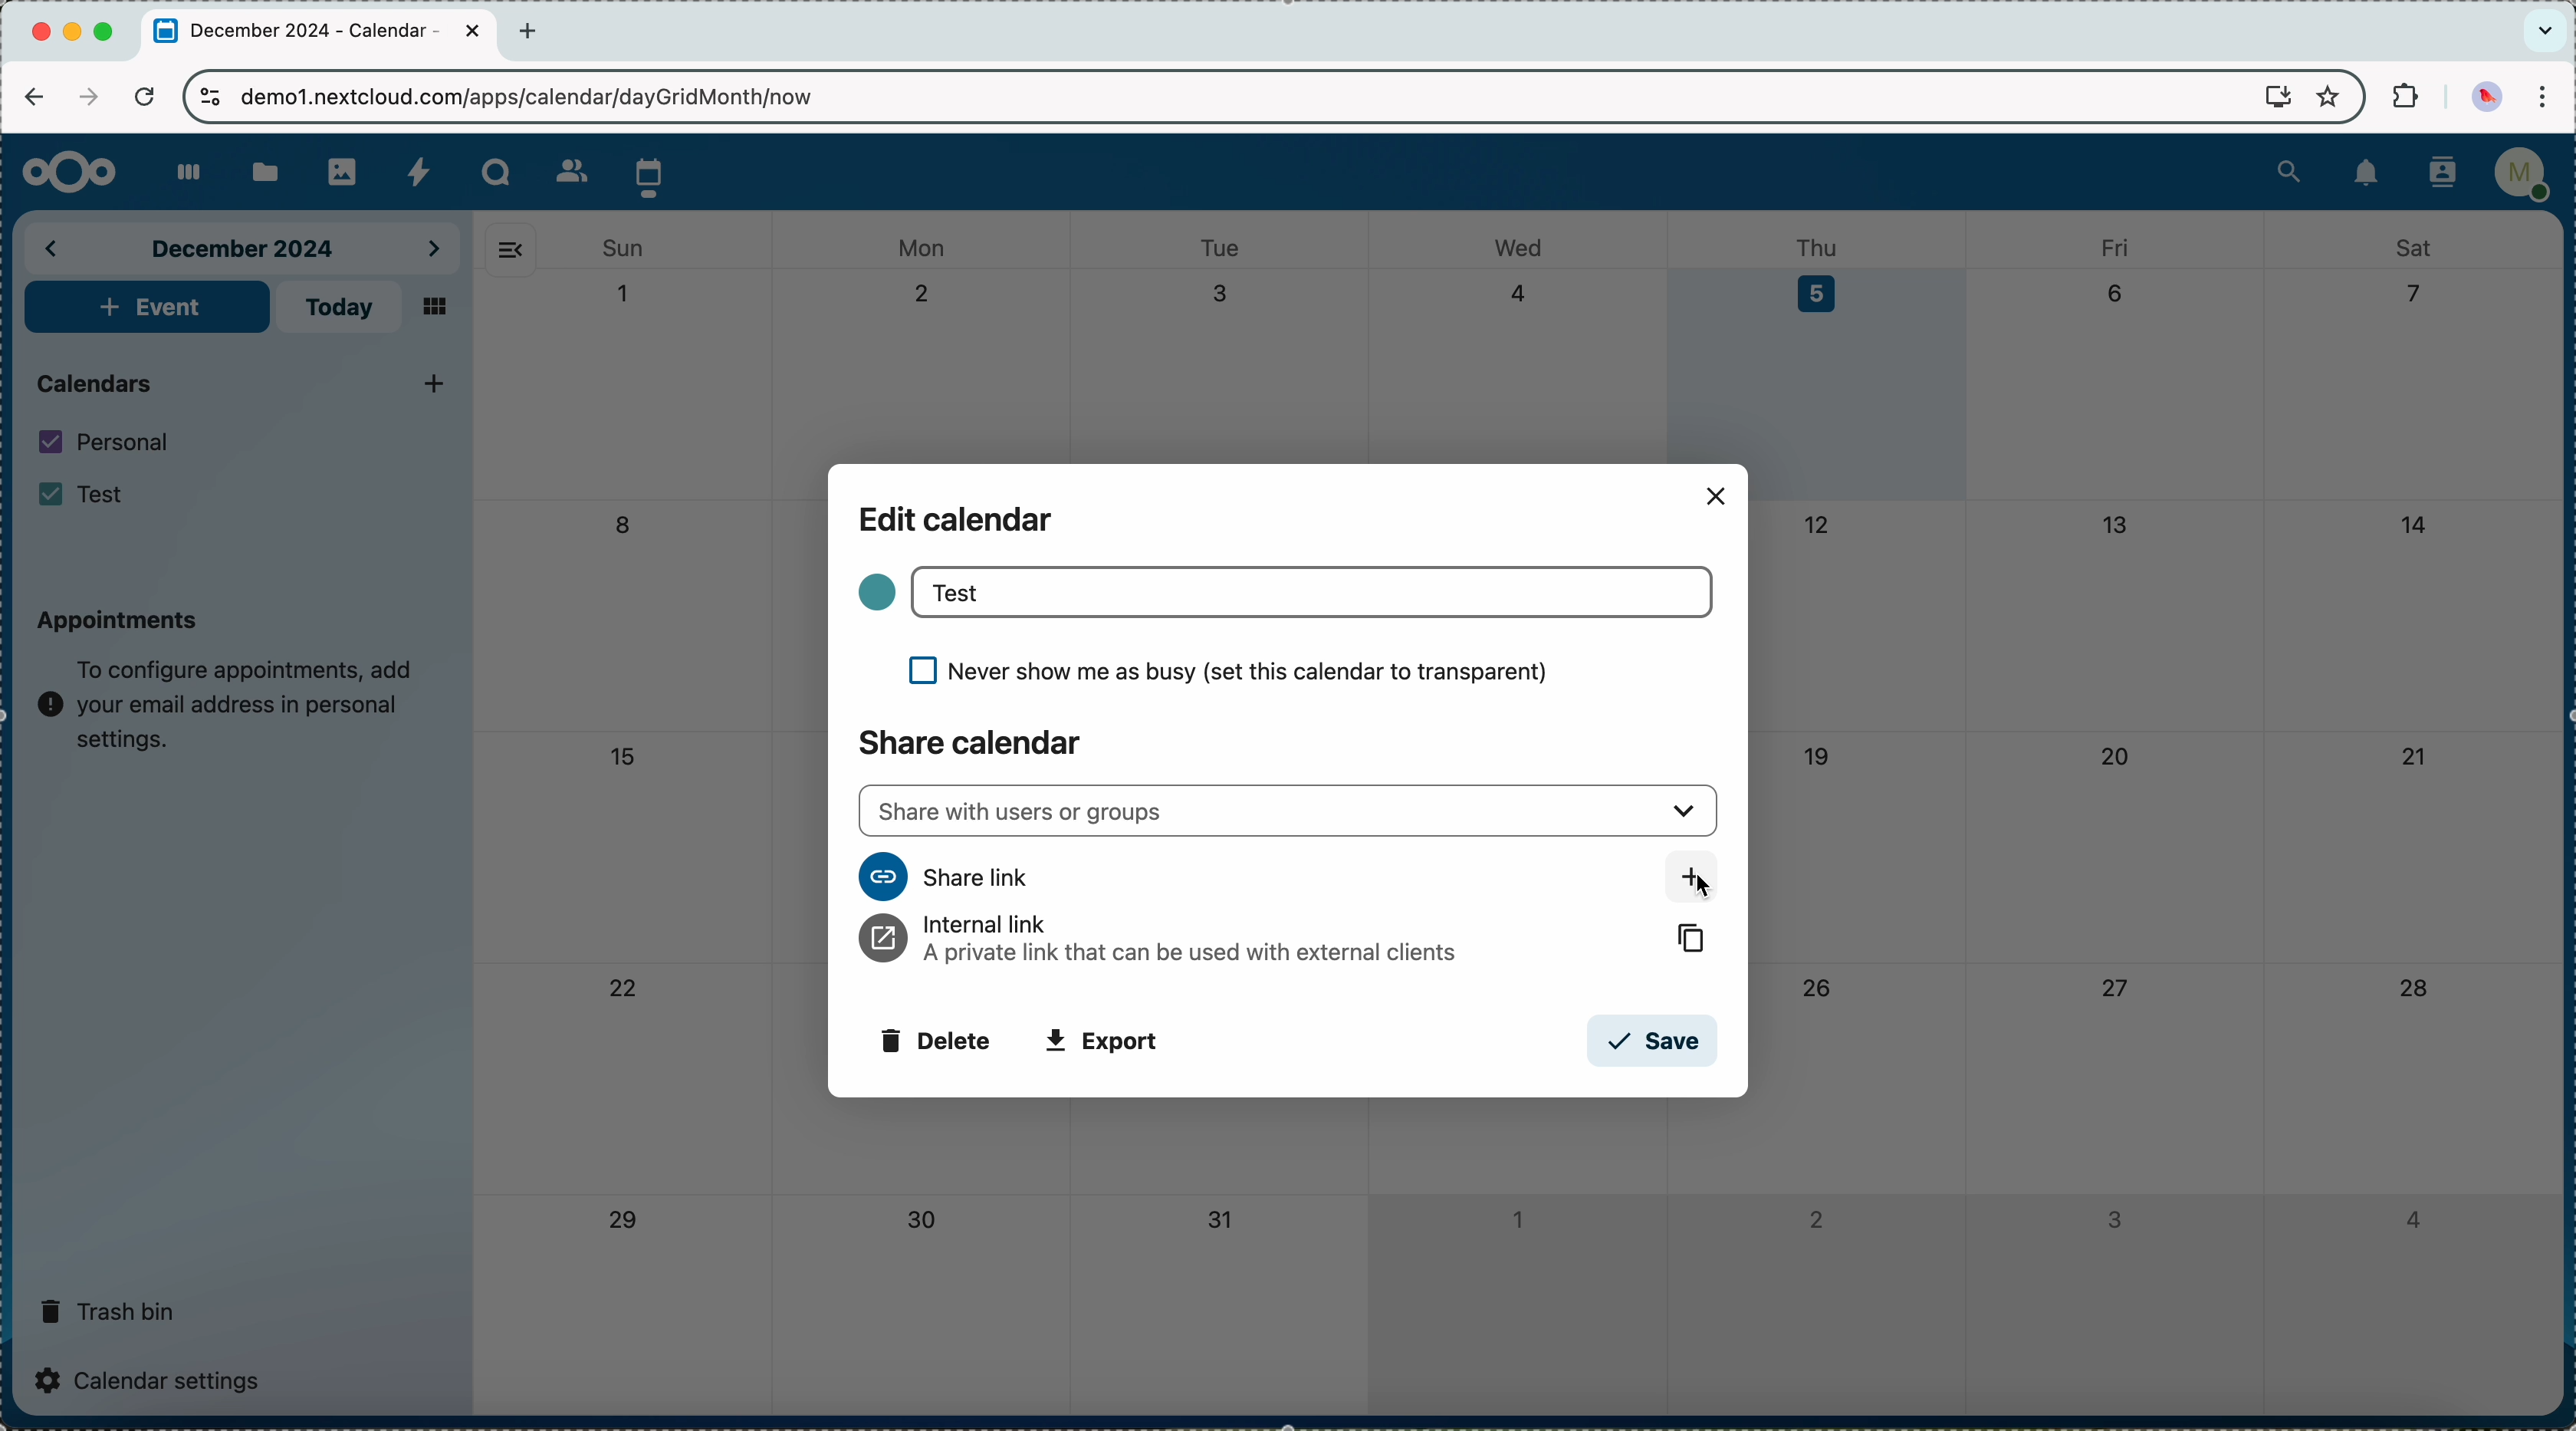  I want to click on 13, so click(2115, 523).